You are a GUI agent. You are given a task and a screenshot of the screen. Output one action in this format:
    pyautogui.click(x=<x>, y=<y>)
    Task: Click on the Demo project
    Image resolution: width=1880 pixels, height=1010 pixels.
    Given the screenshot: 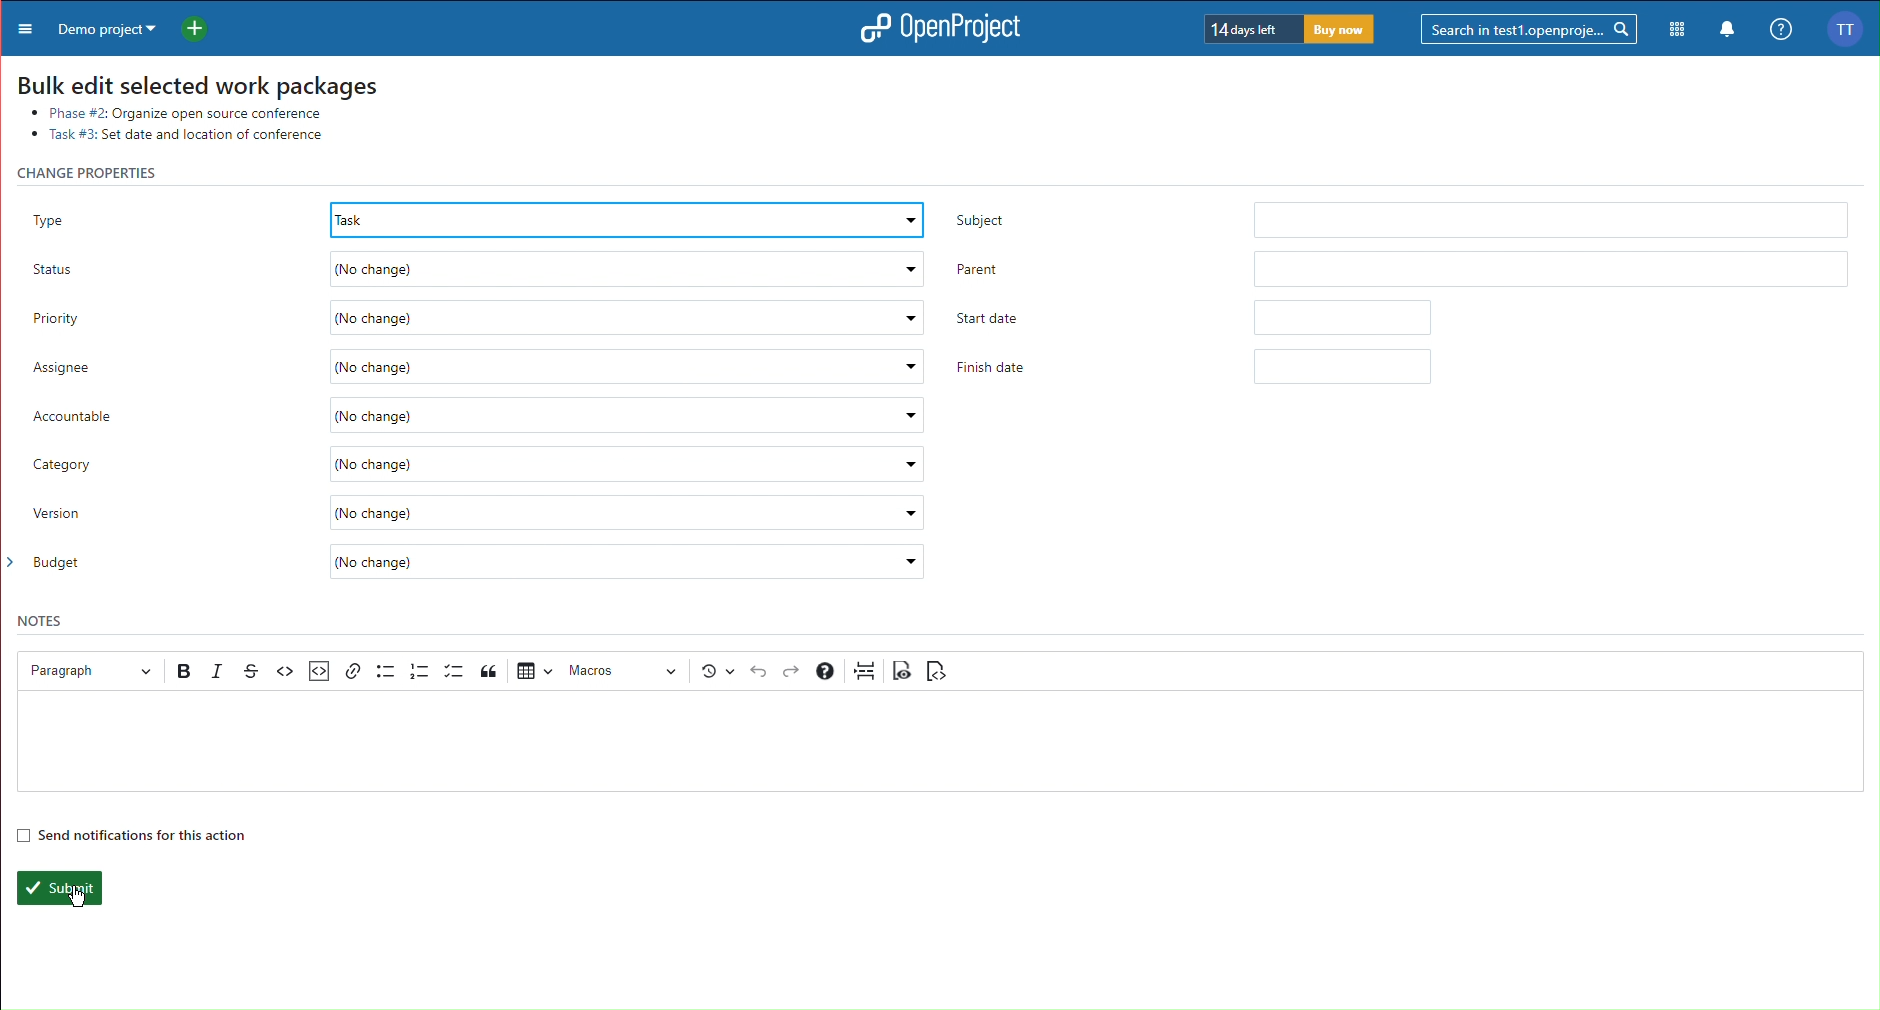 What is the action you would take?
    pyautogui.click(x=103, y=27)
    